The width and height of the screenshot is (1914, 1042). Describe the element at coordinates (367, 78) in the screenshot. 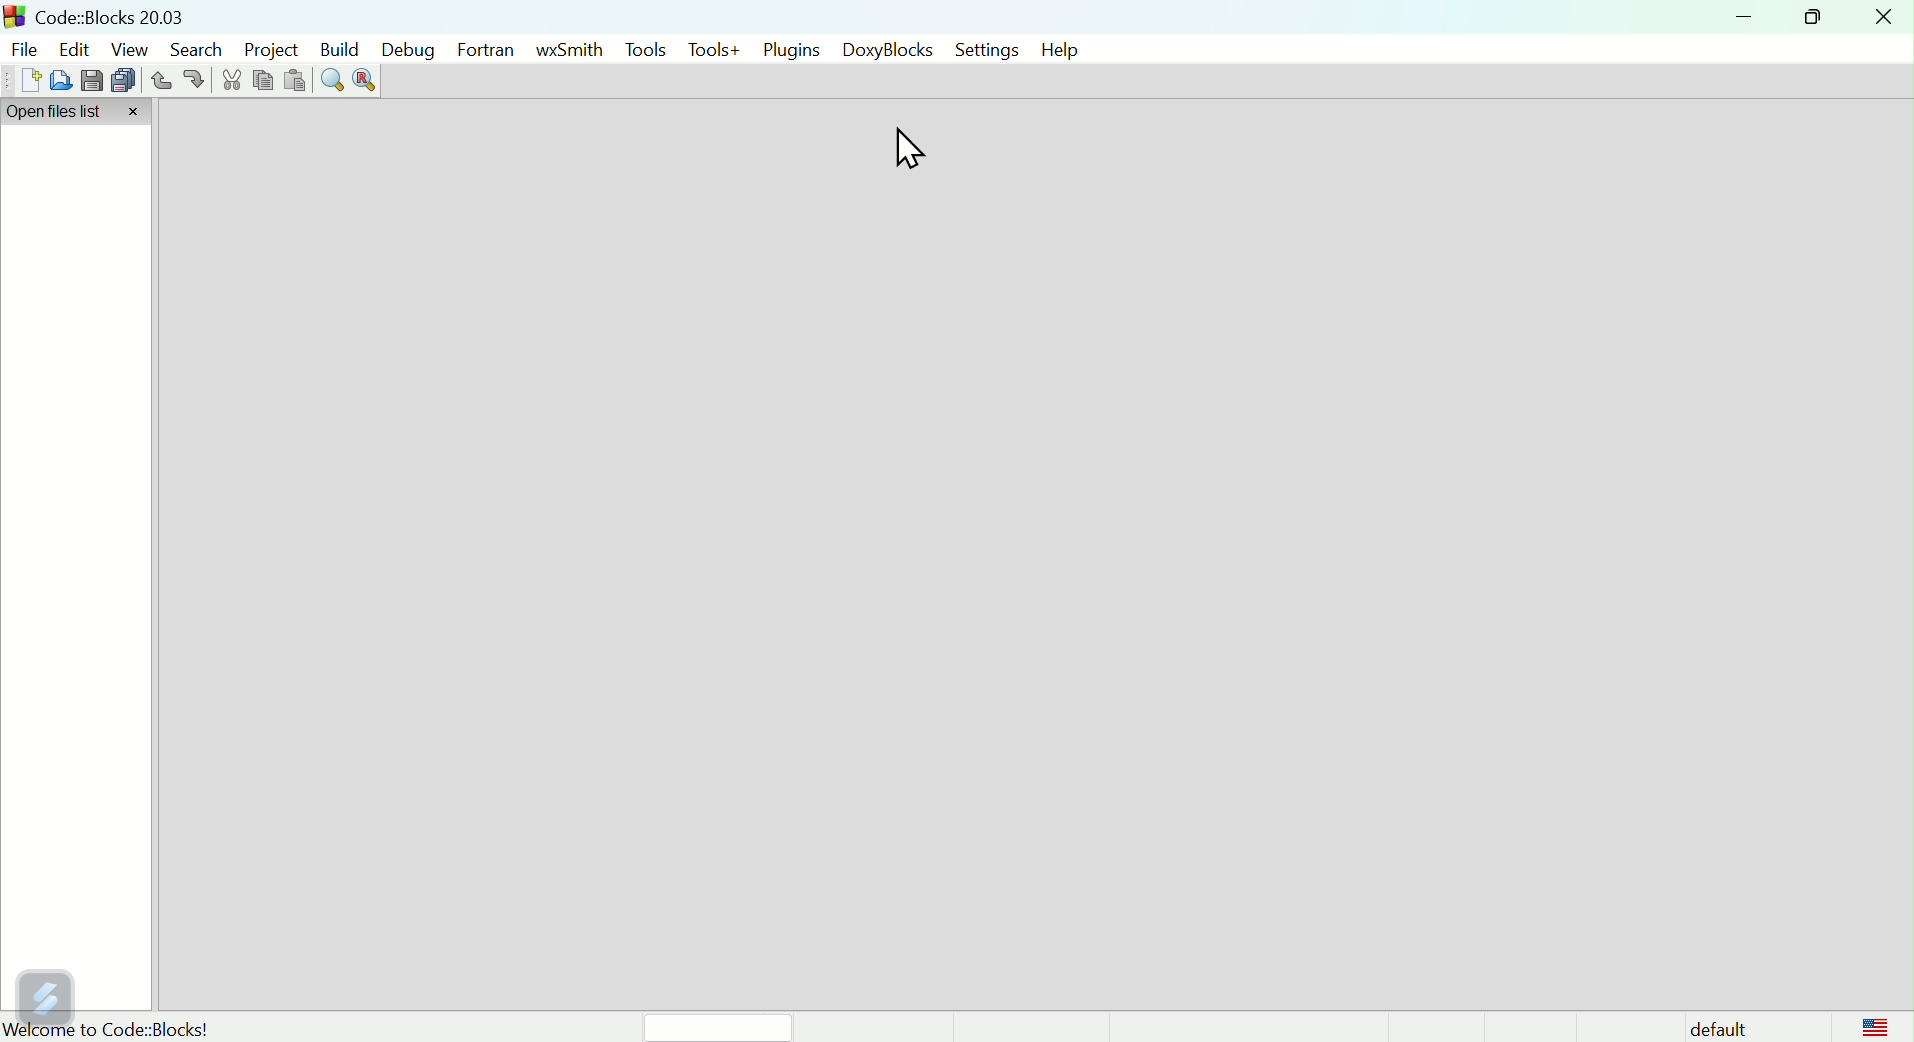

I see `Replace` at that location.